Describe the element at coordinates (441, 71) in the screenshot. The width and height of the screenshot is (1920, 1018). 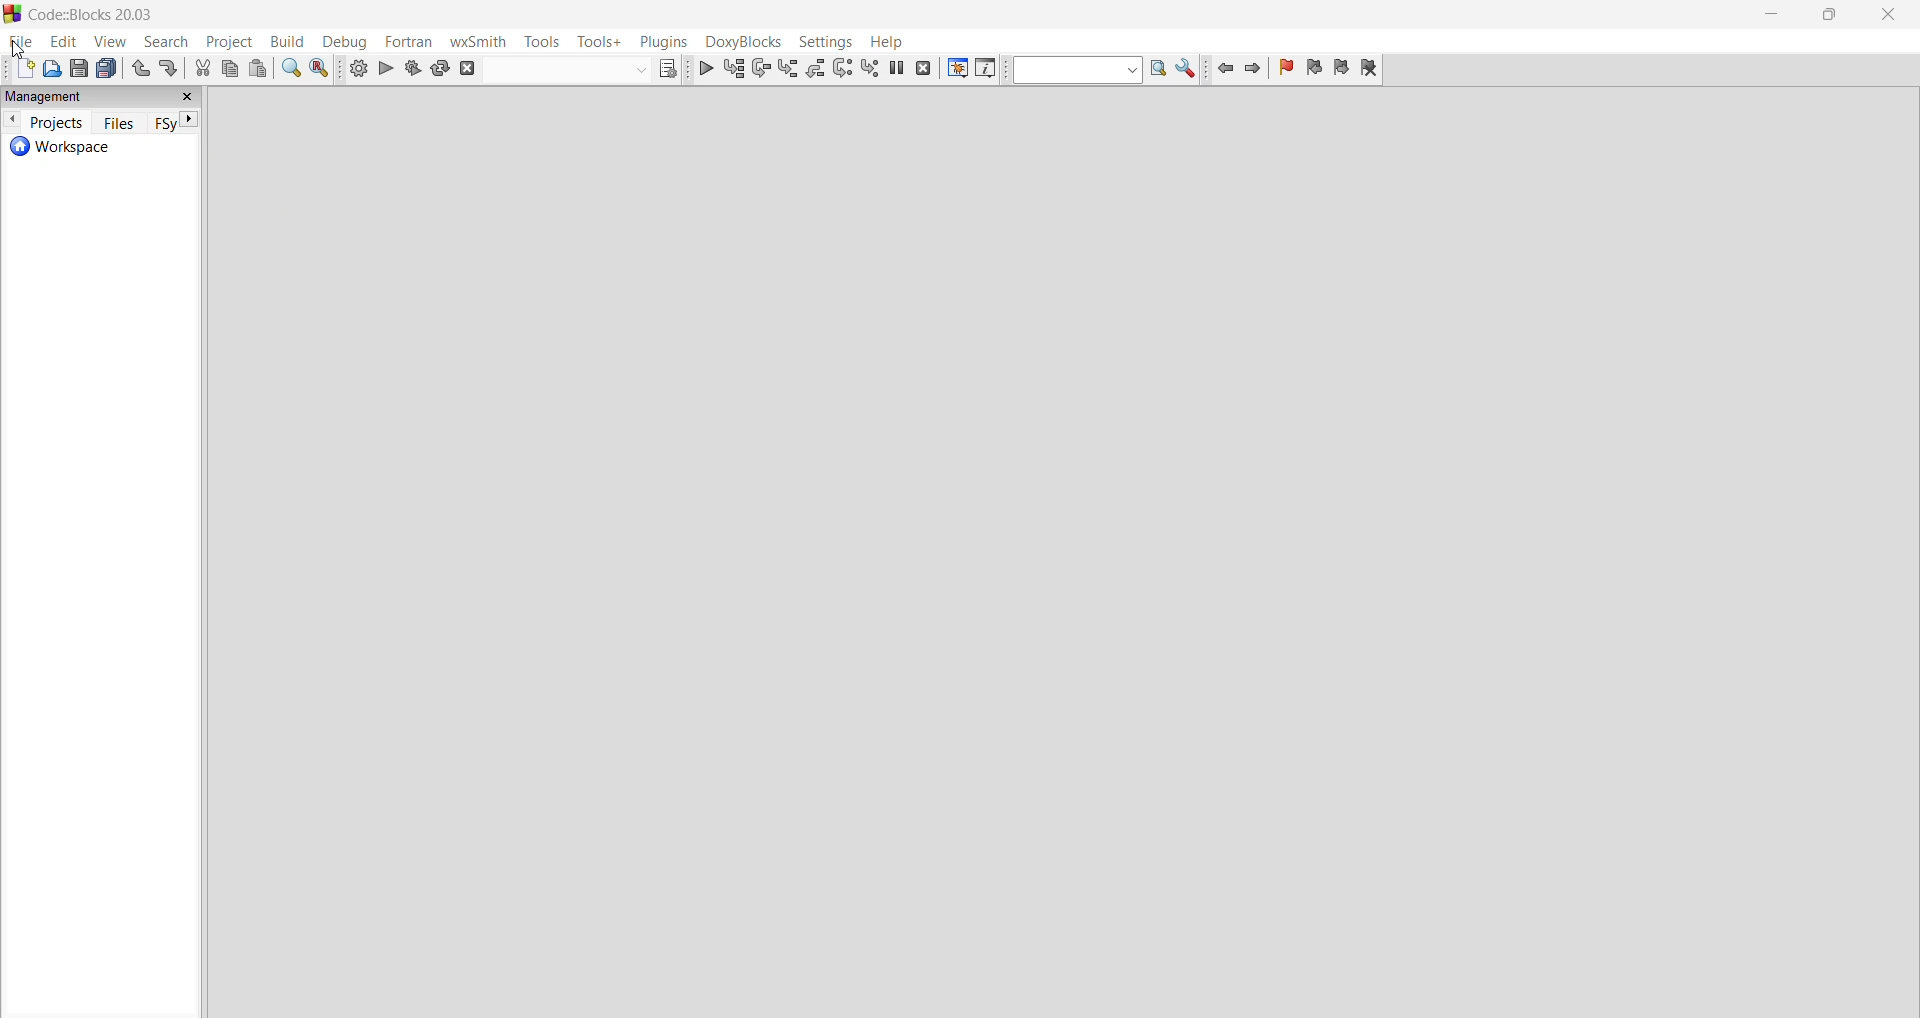
I see `rebuild` at that location.